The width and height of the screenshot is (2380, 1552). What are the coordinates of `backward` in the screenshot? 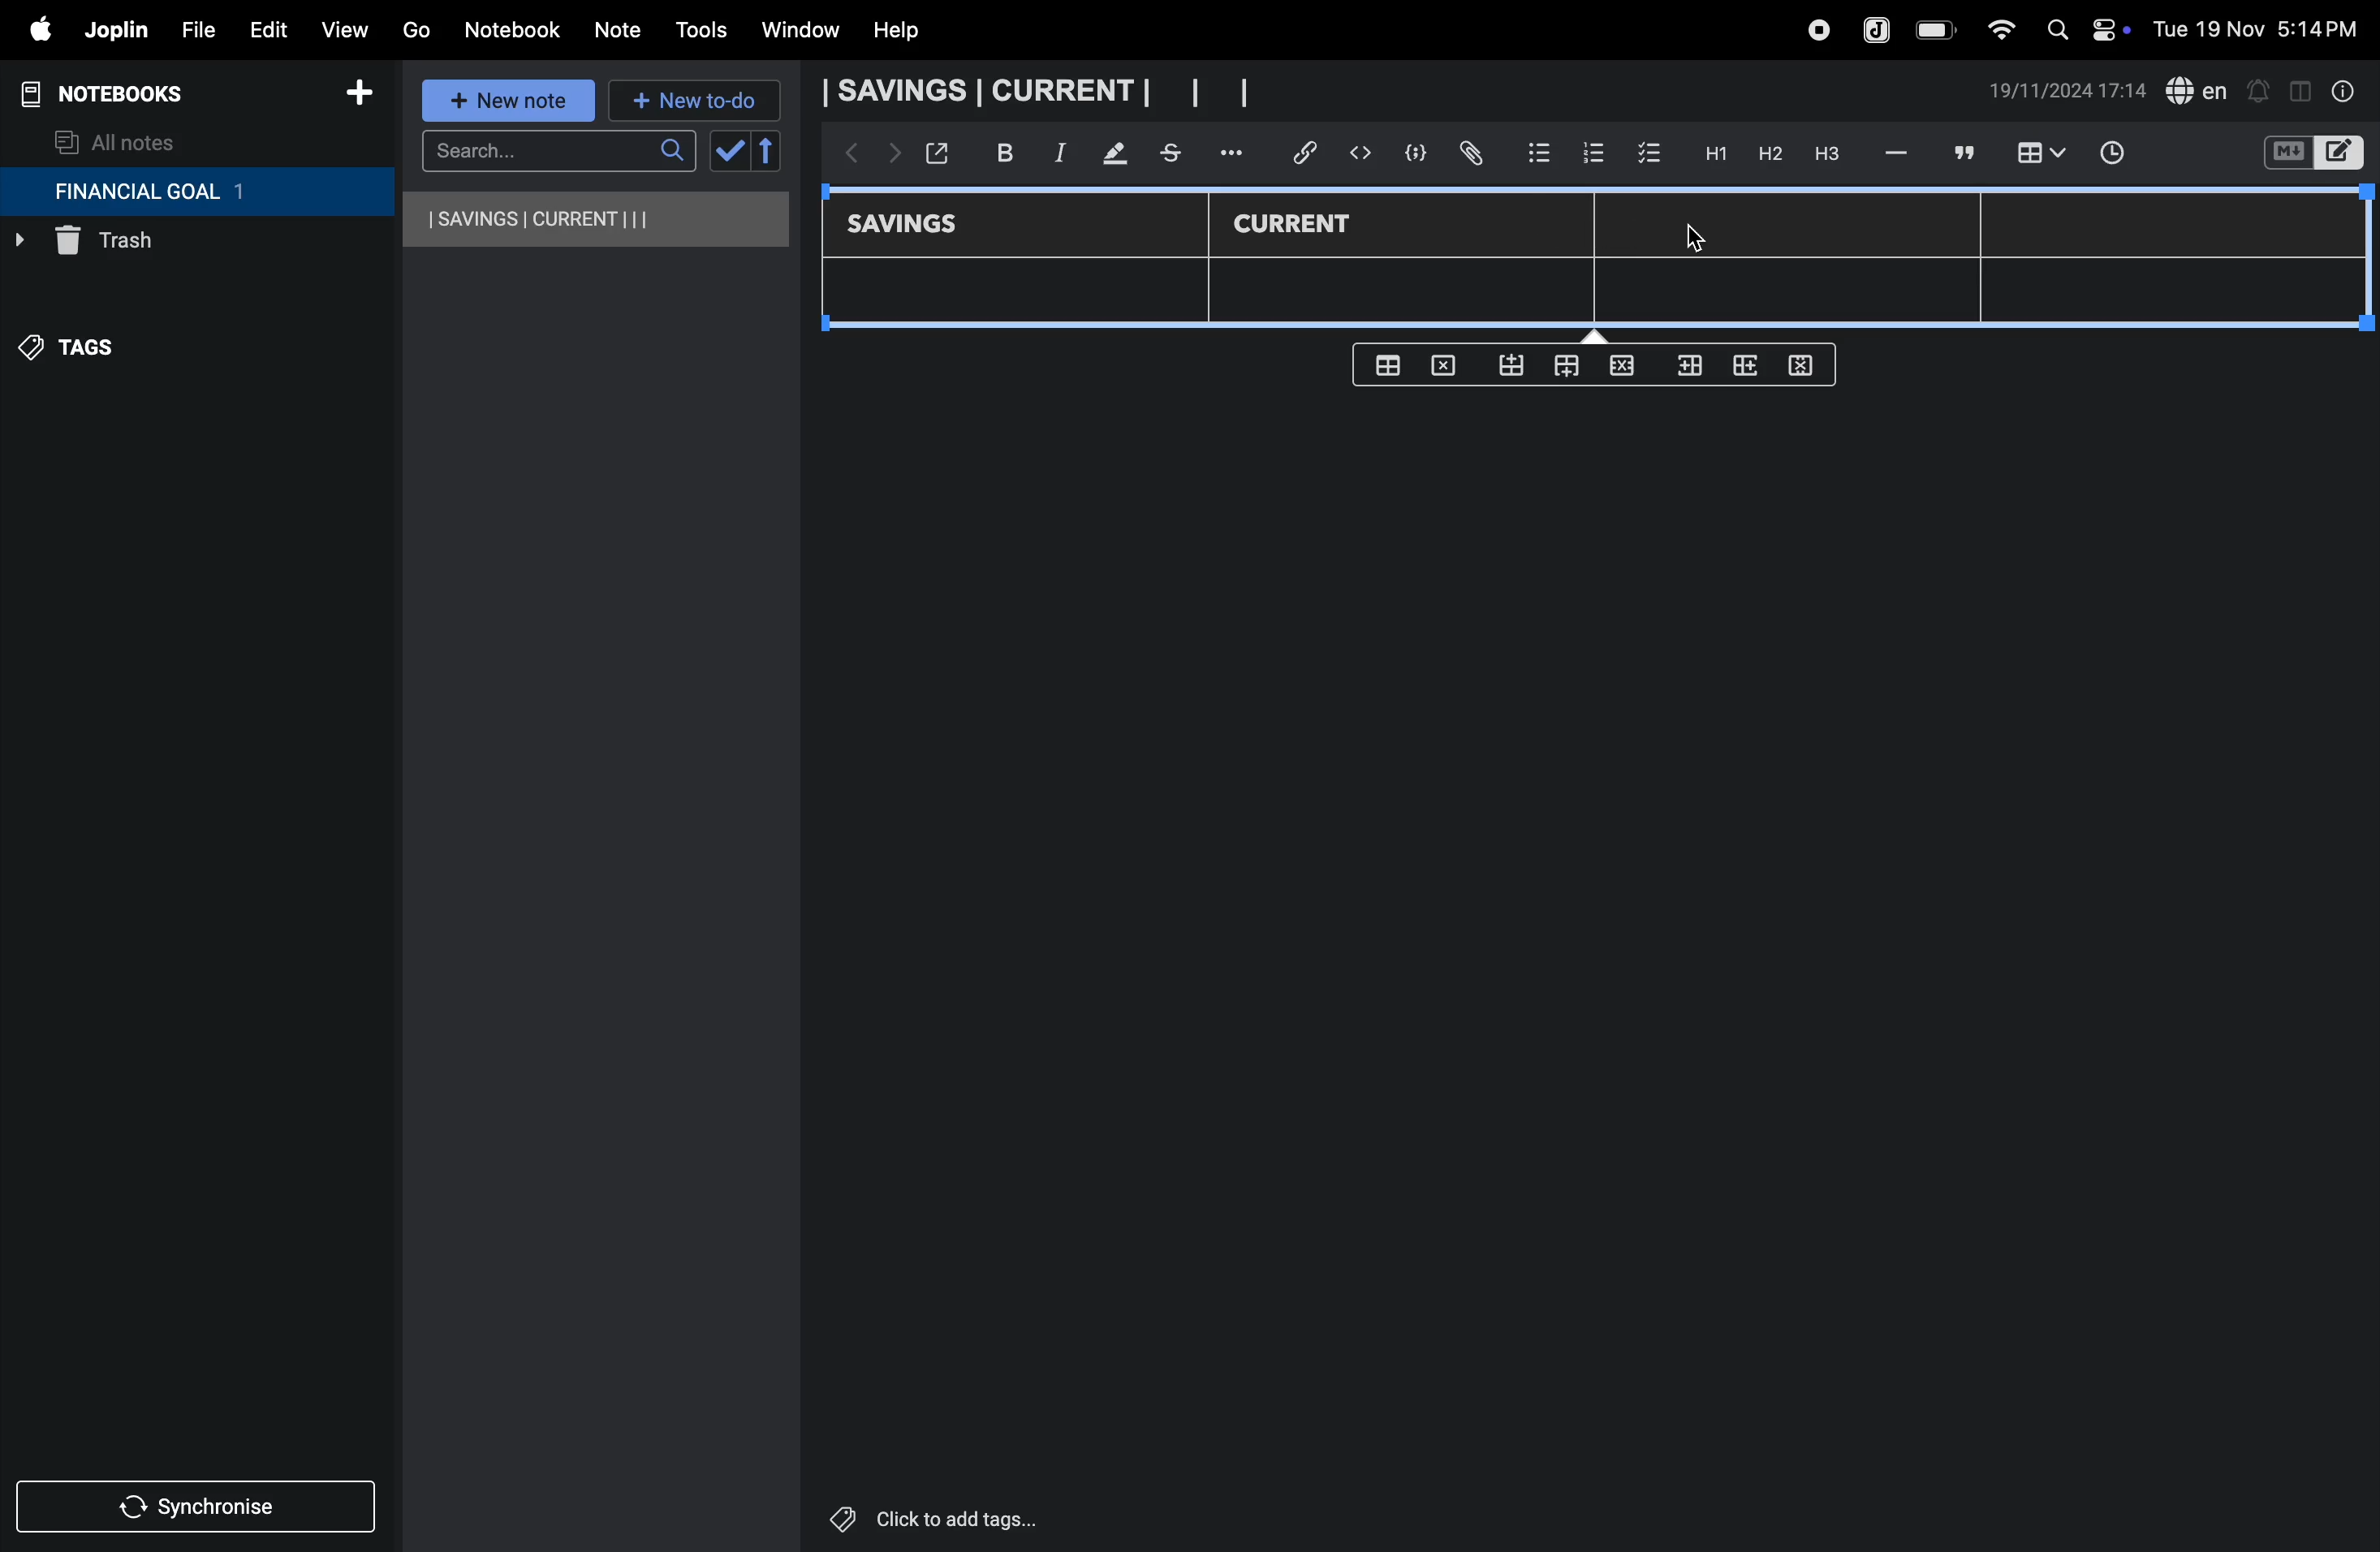 It's located at (845, 155).